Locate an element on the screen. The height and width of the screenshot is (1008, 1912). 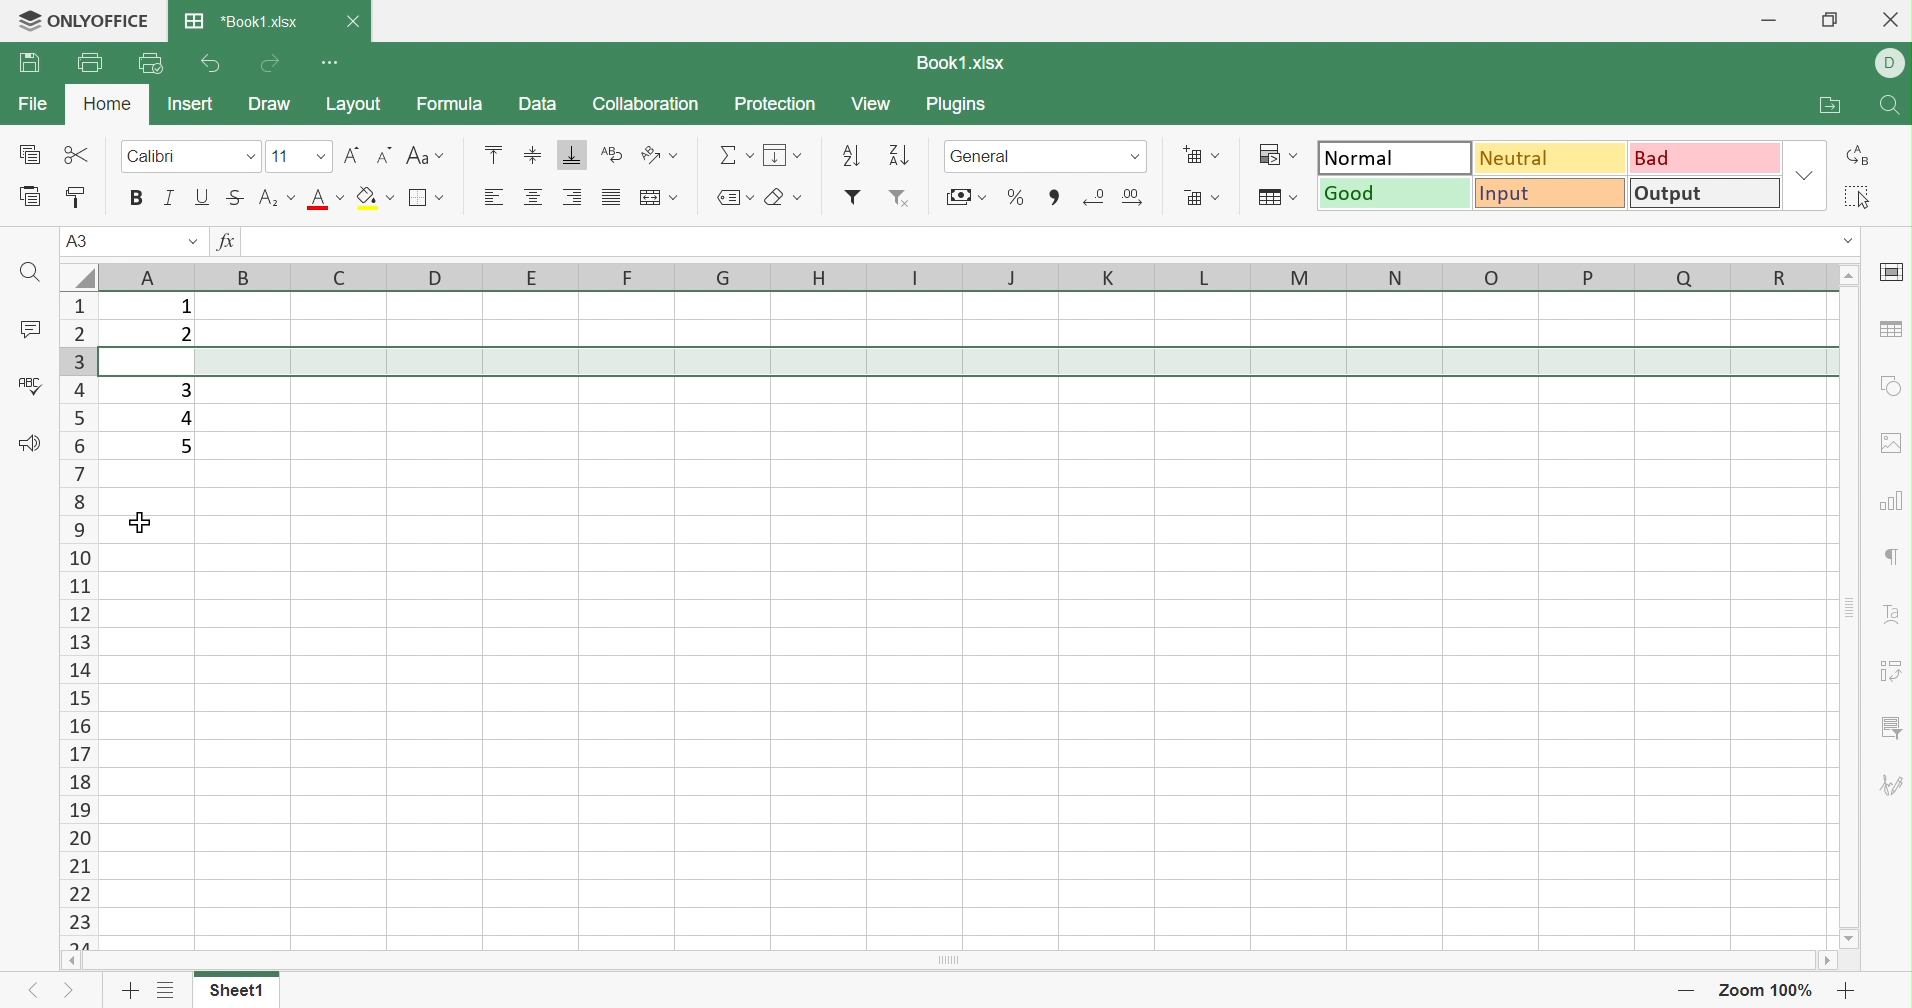
Cursor is located at coordinates (142, 525).